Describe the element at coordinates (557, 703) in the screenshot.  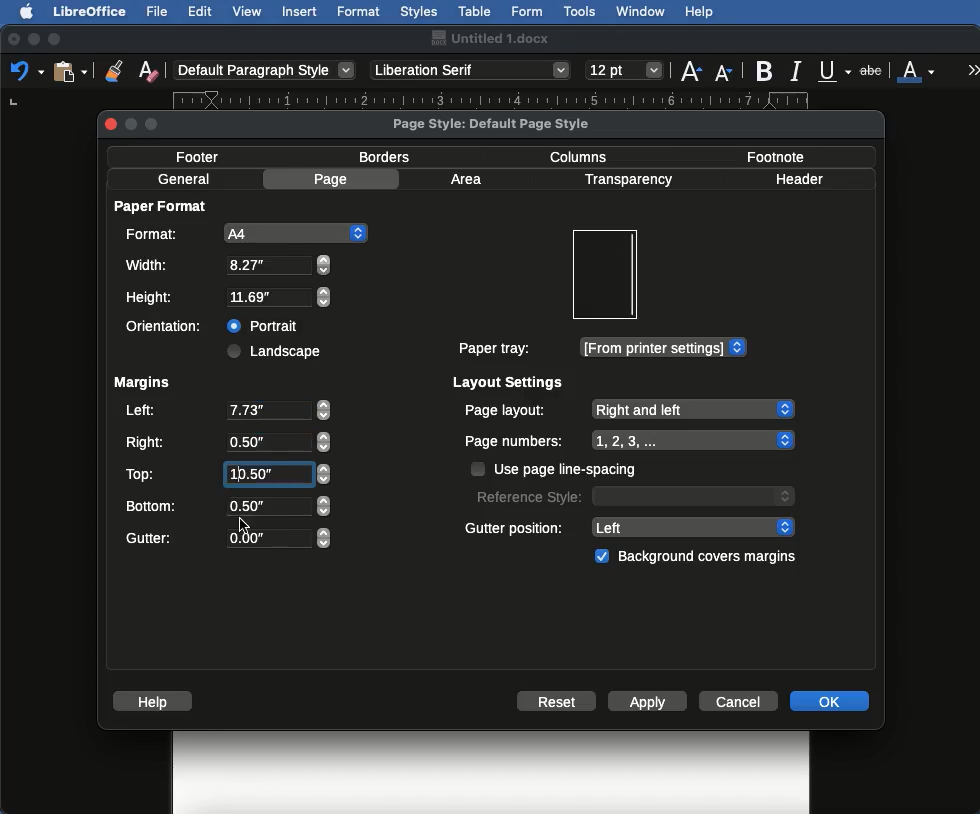
I see `Reset` at that location.